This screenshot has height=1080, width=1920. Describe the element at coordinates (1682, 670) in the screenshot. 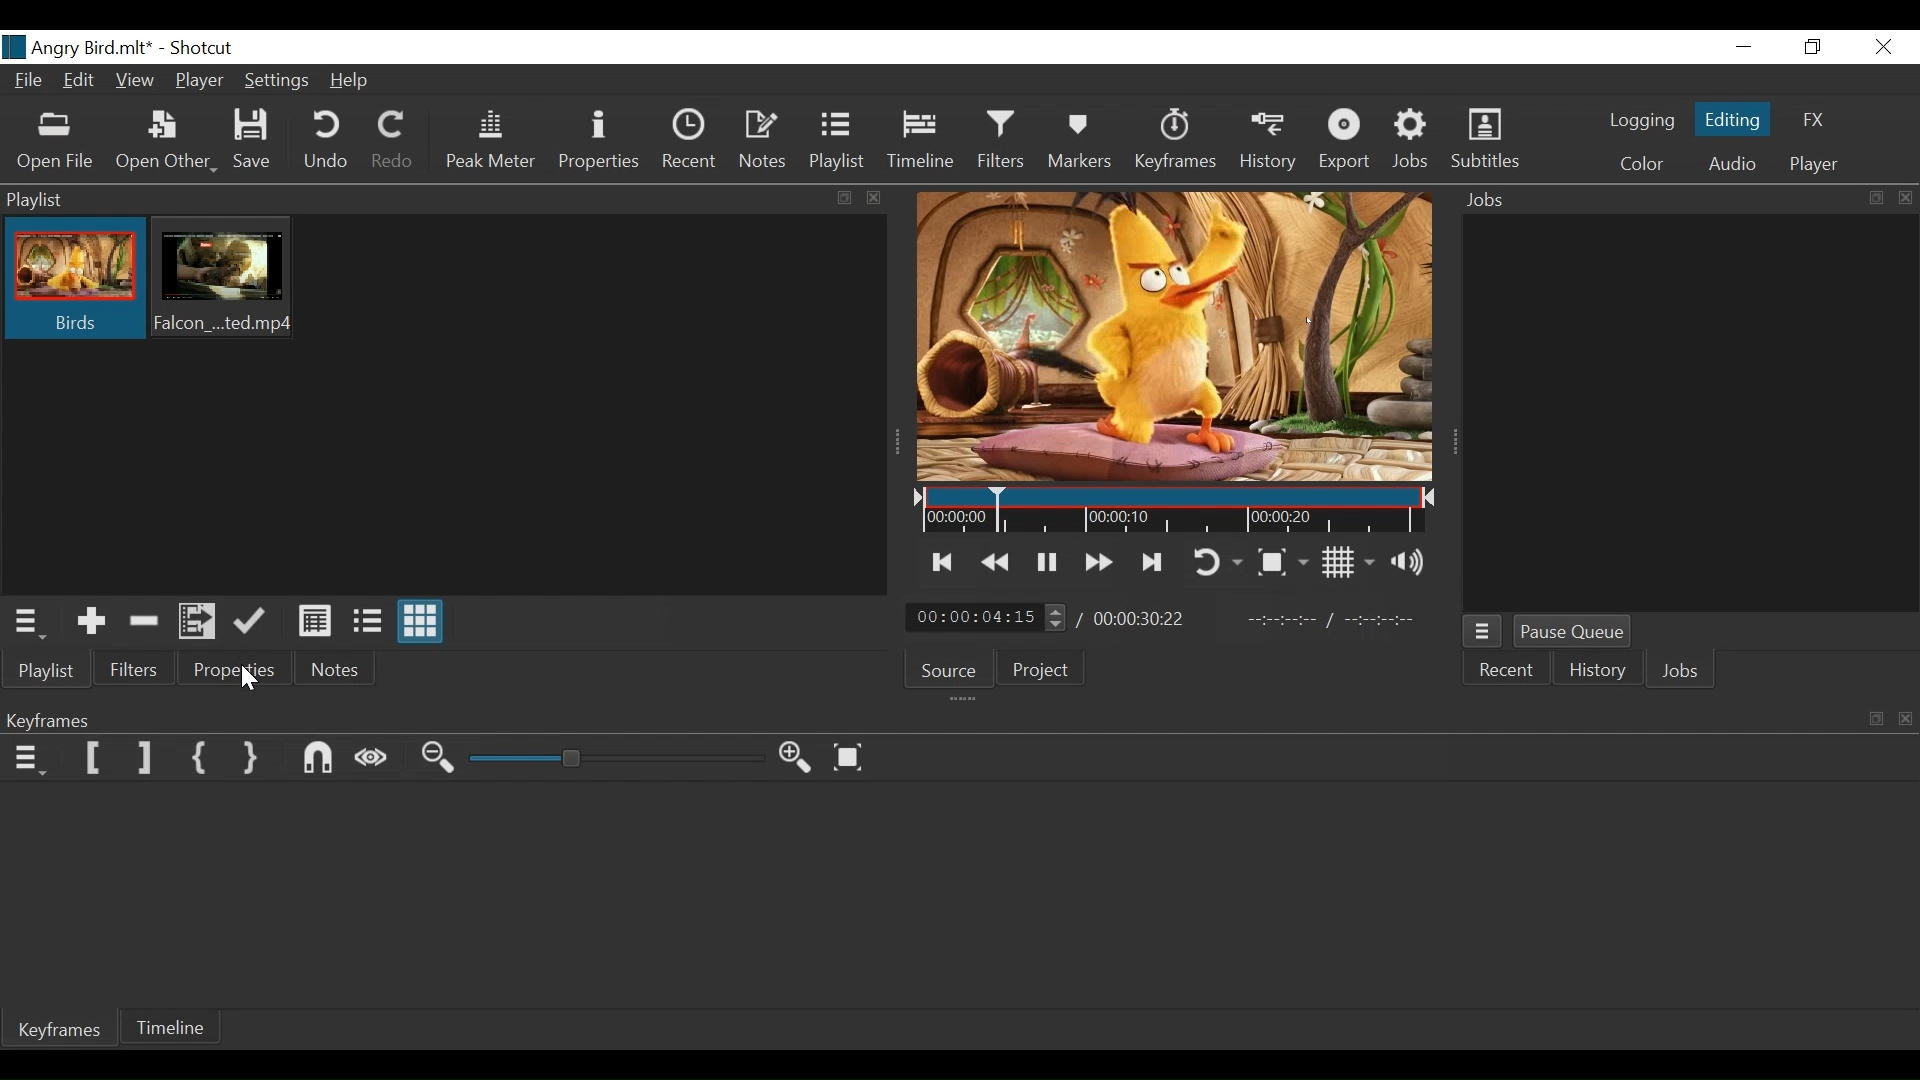

I see `Jobs` at that location.